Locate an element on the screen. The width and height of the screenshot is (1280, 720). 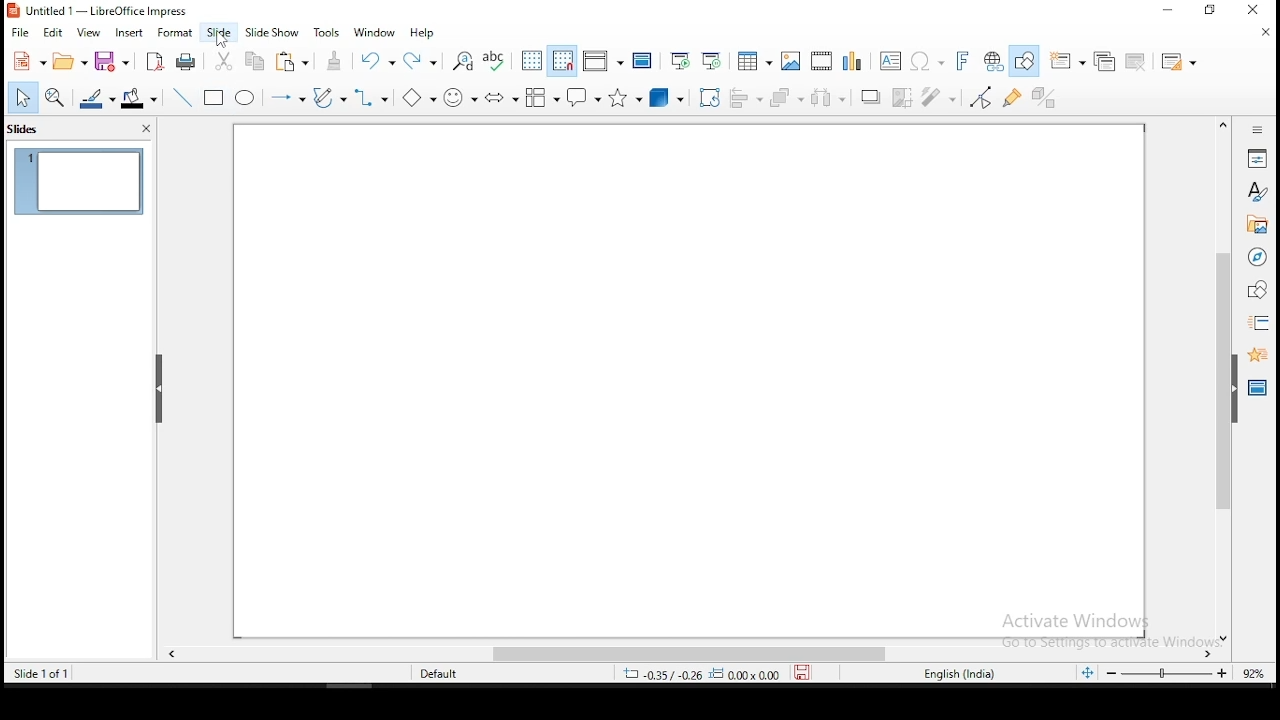
slide of 1 of 1 is located at coordinates (43, 673).